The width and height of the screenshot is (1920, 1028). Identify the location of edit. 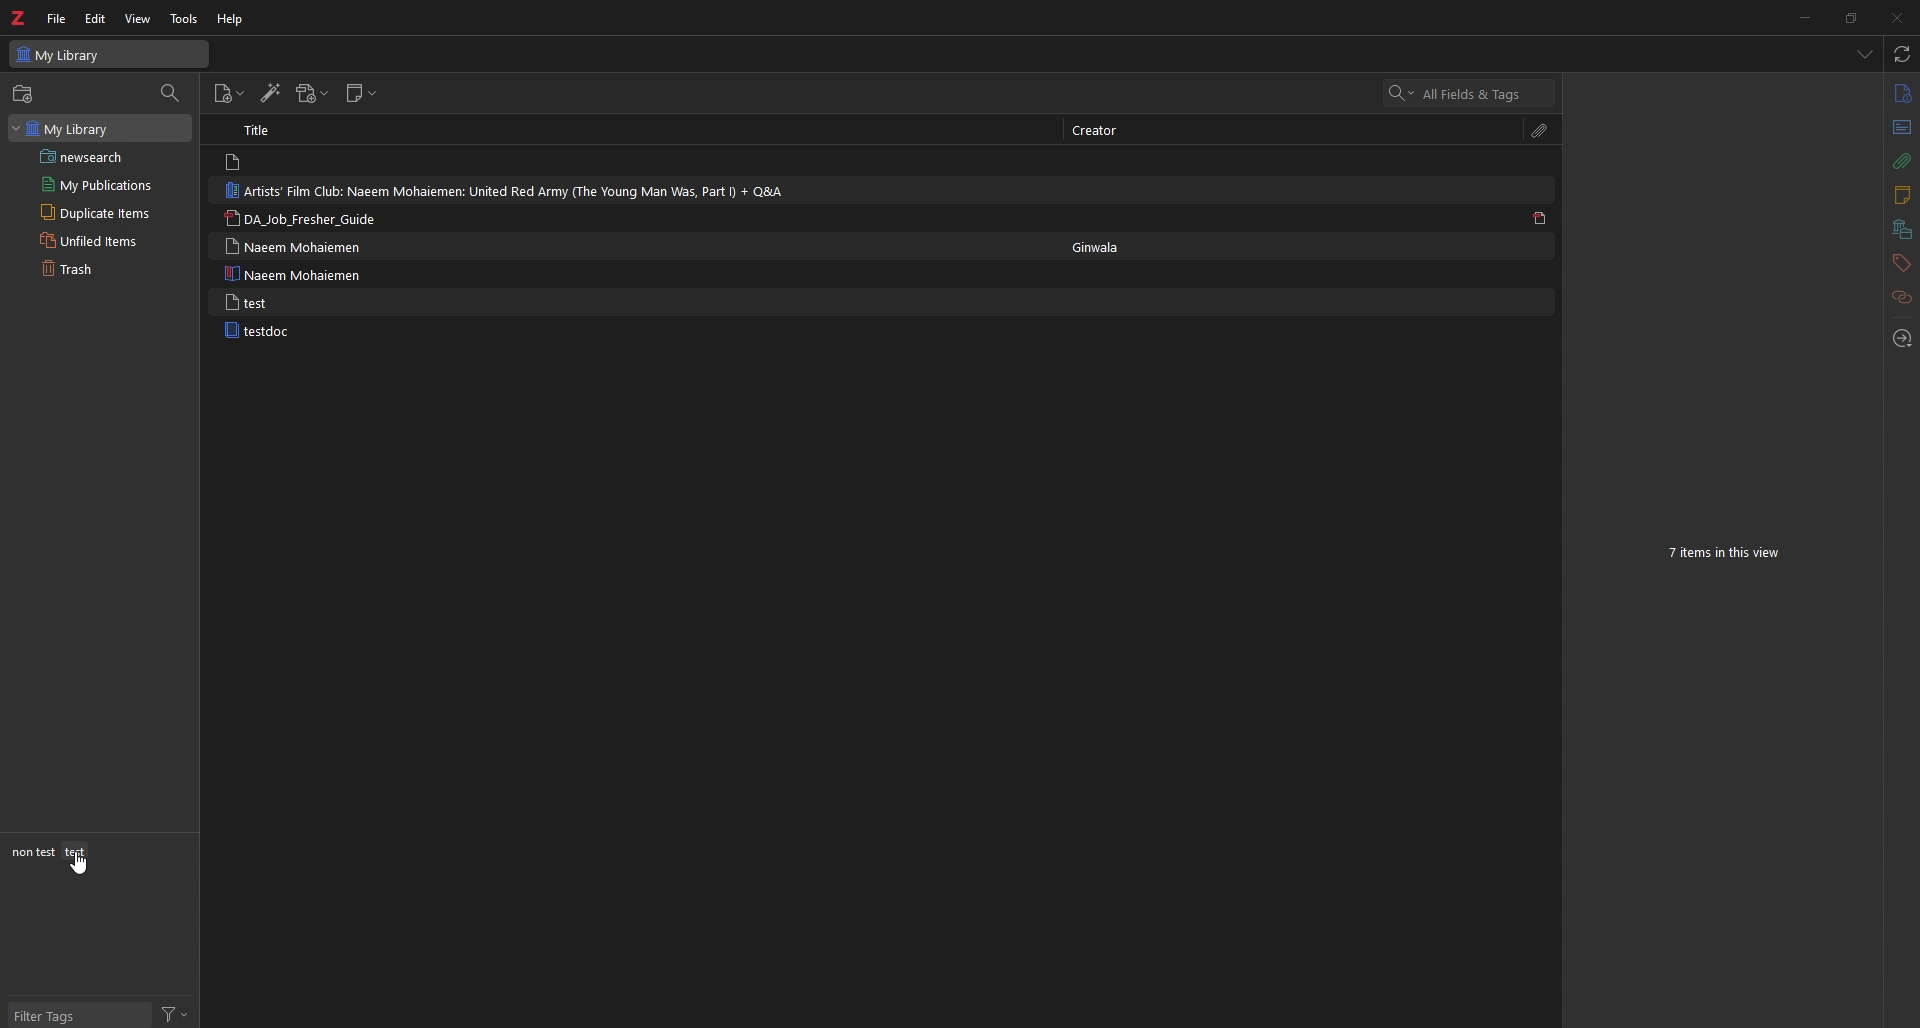
(97, 19).